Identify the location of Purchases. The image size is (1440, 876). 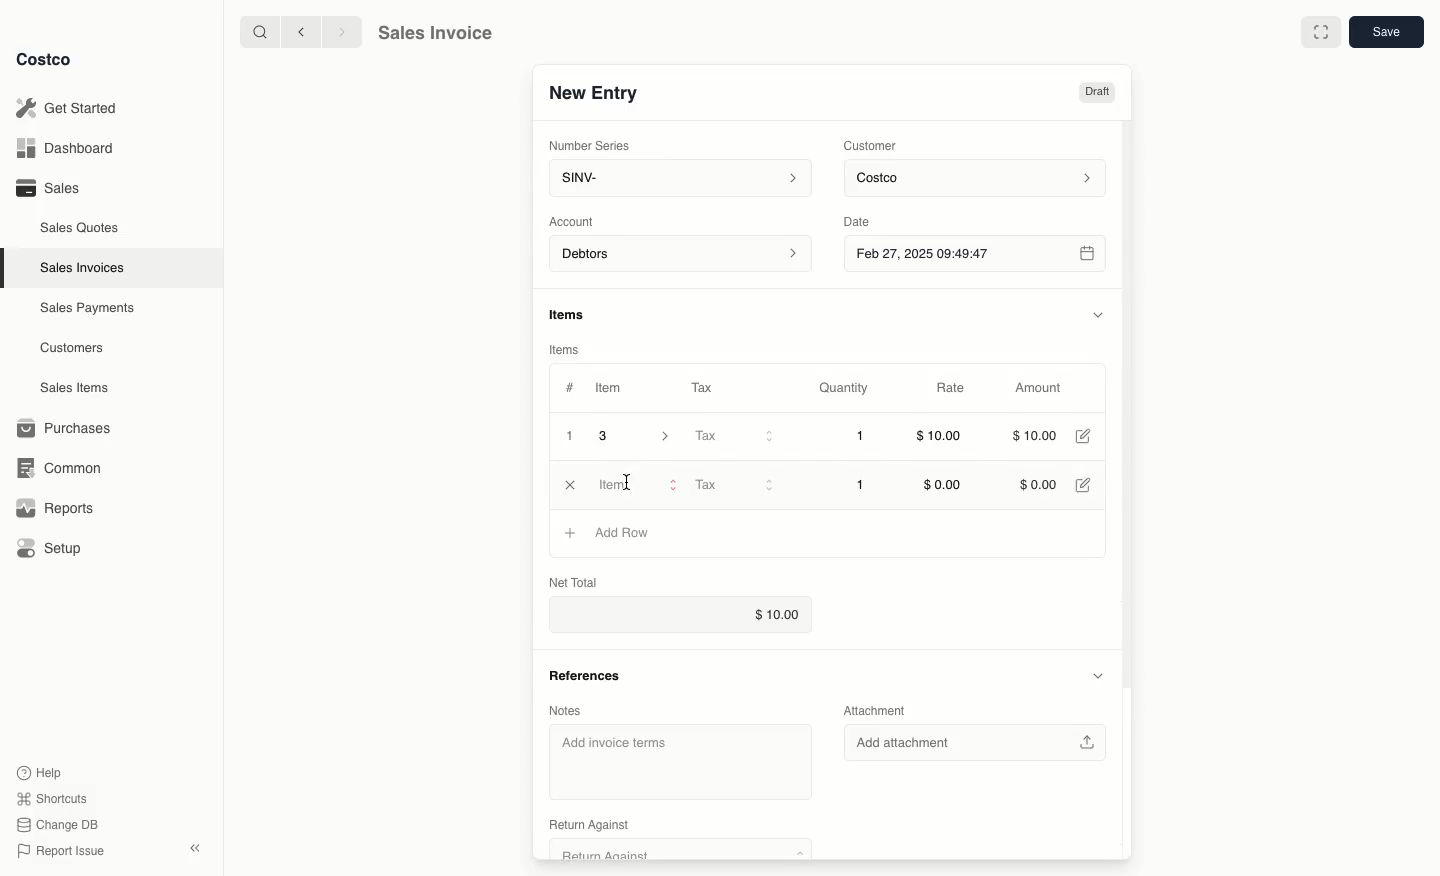
(65, 428).